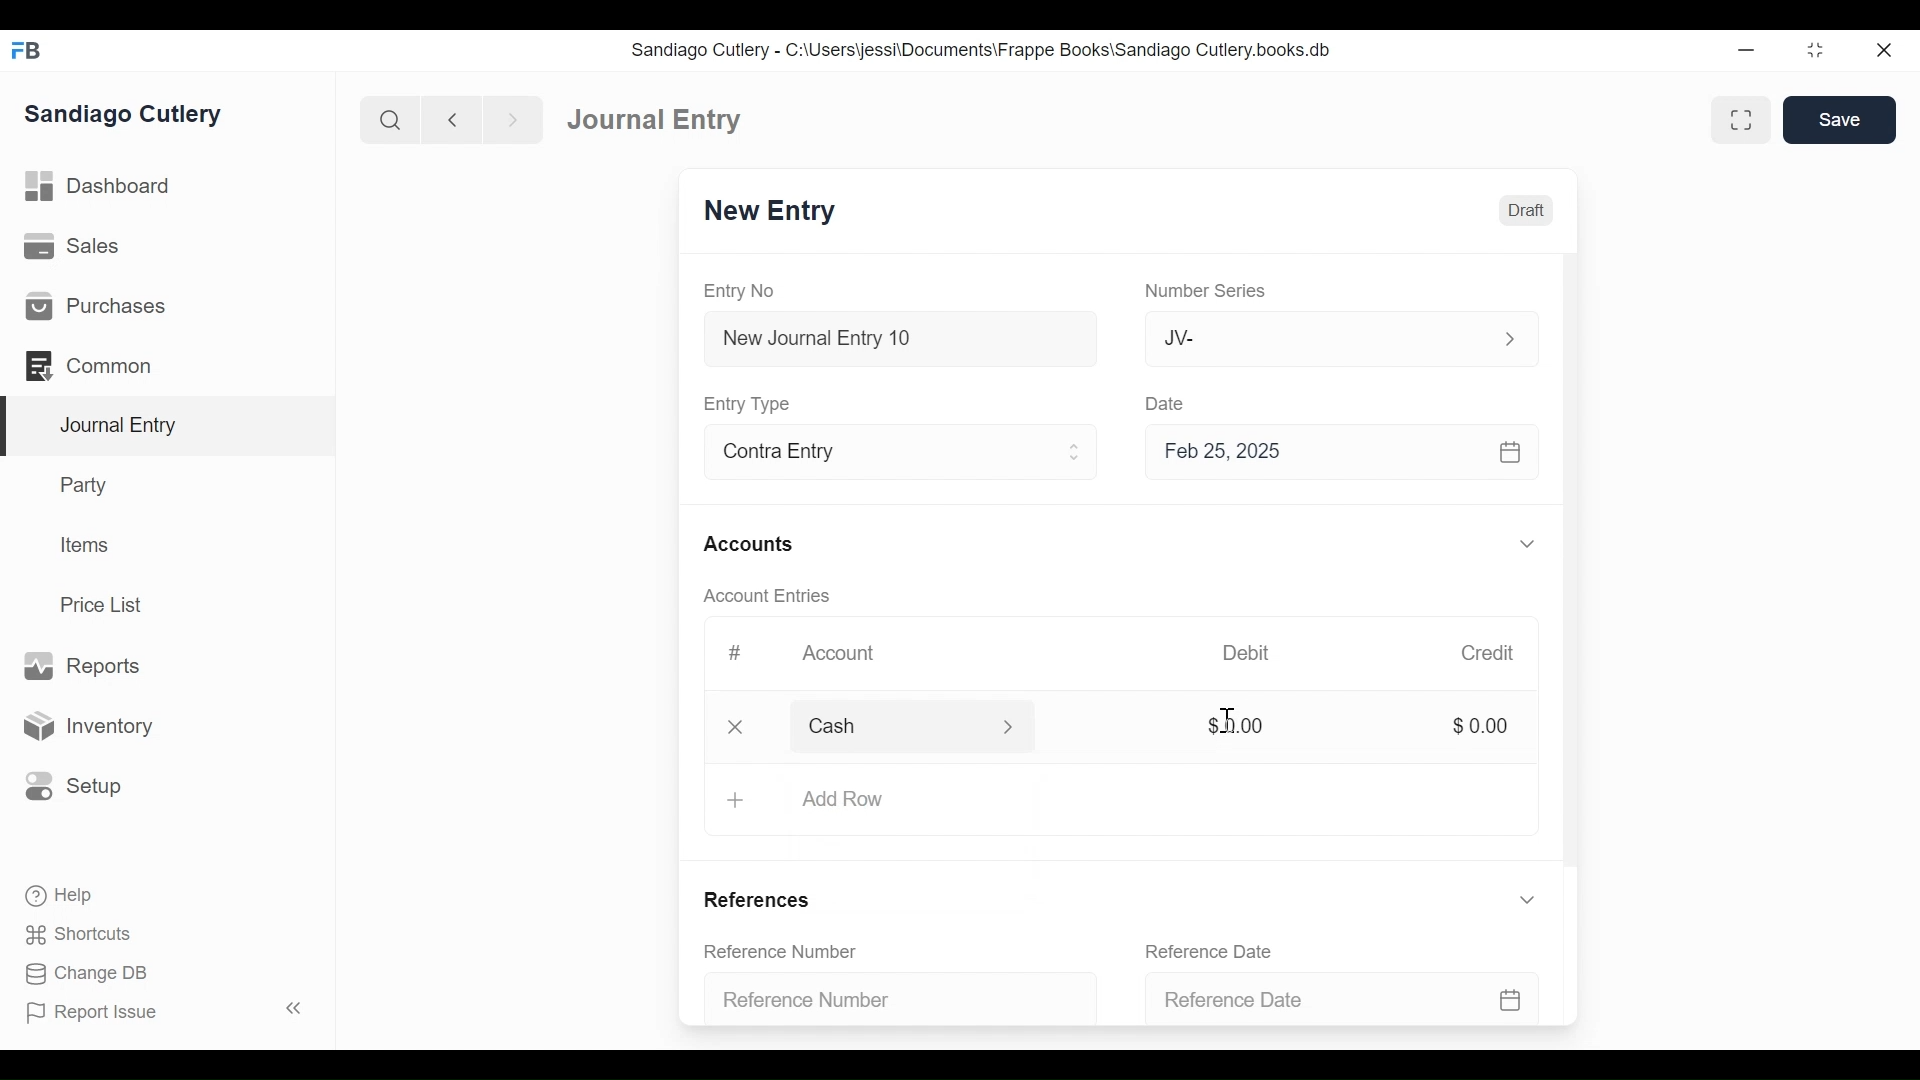 This screenshot has width=1920, height=1080. Describe the element at coordinates (1216, 950) in the screenshot. I see `Reference Date` at that location.